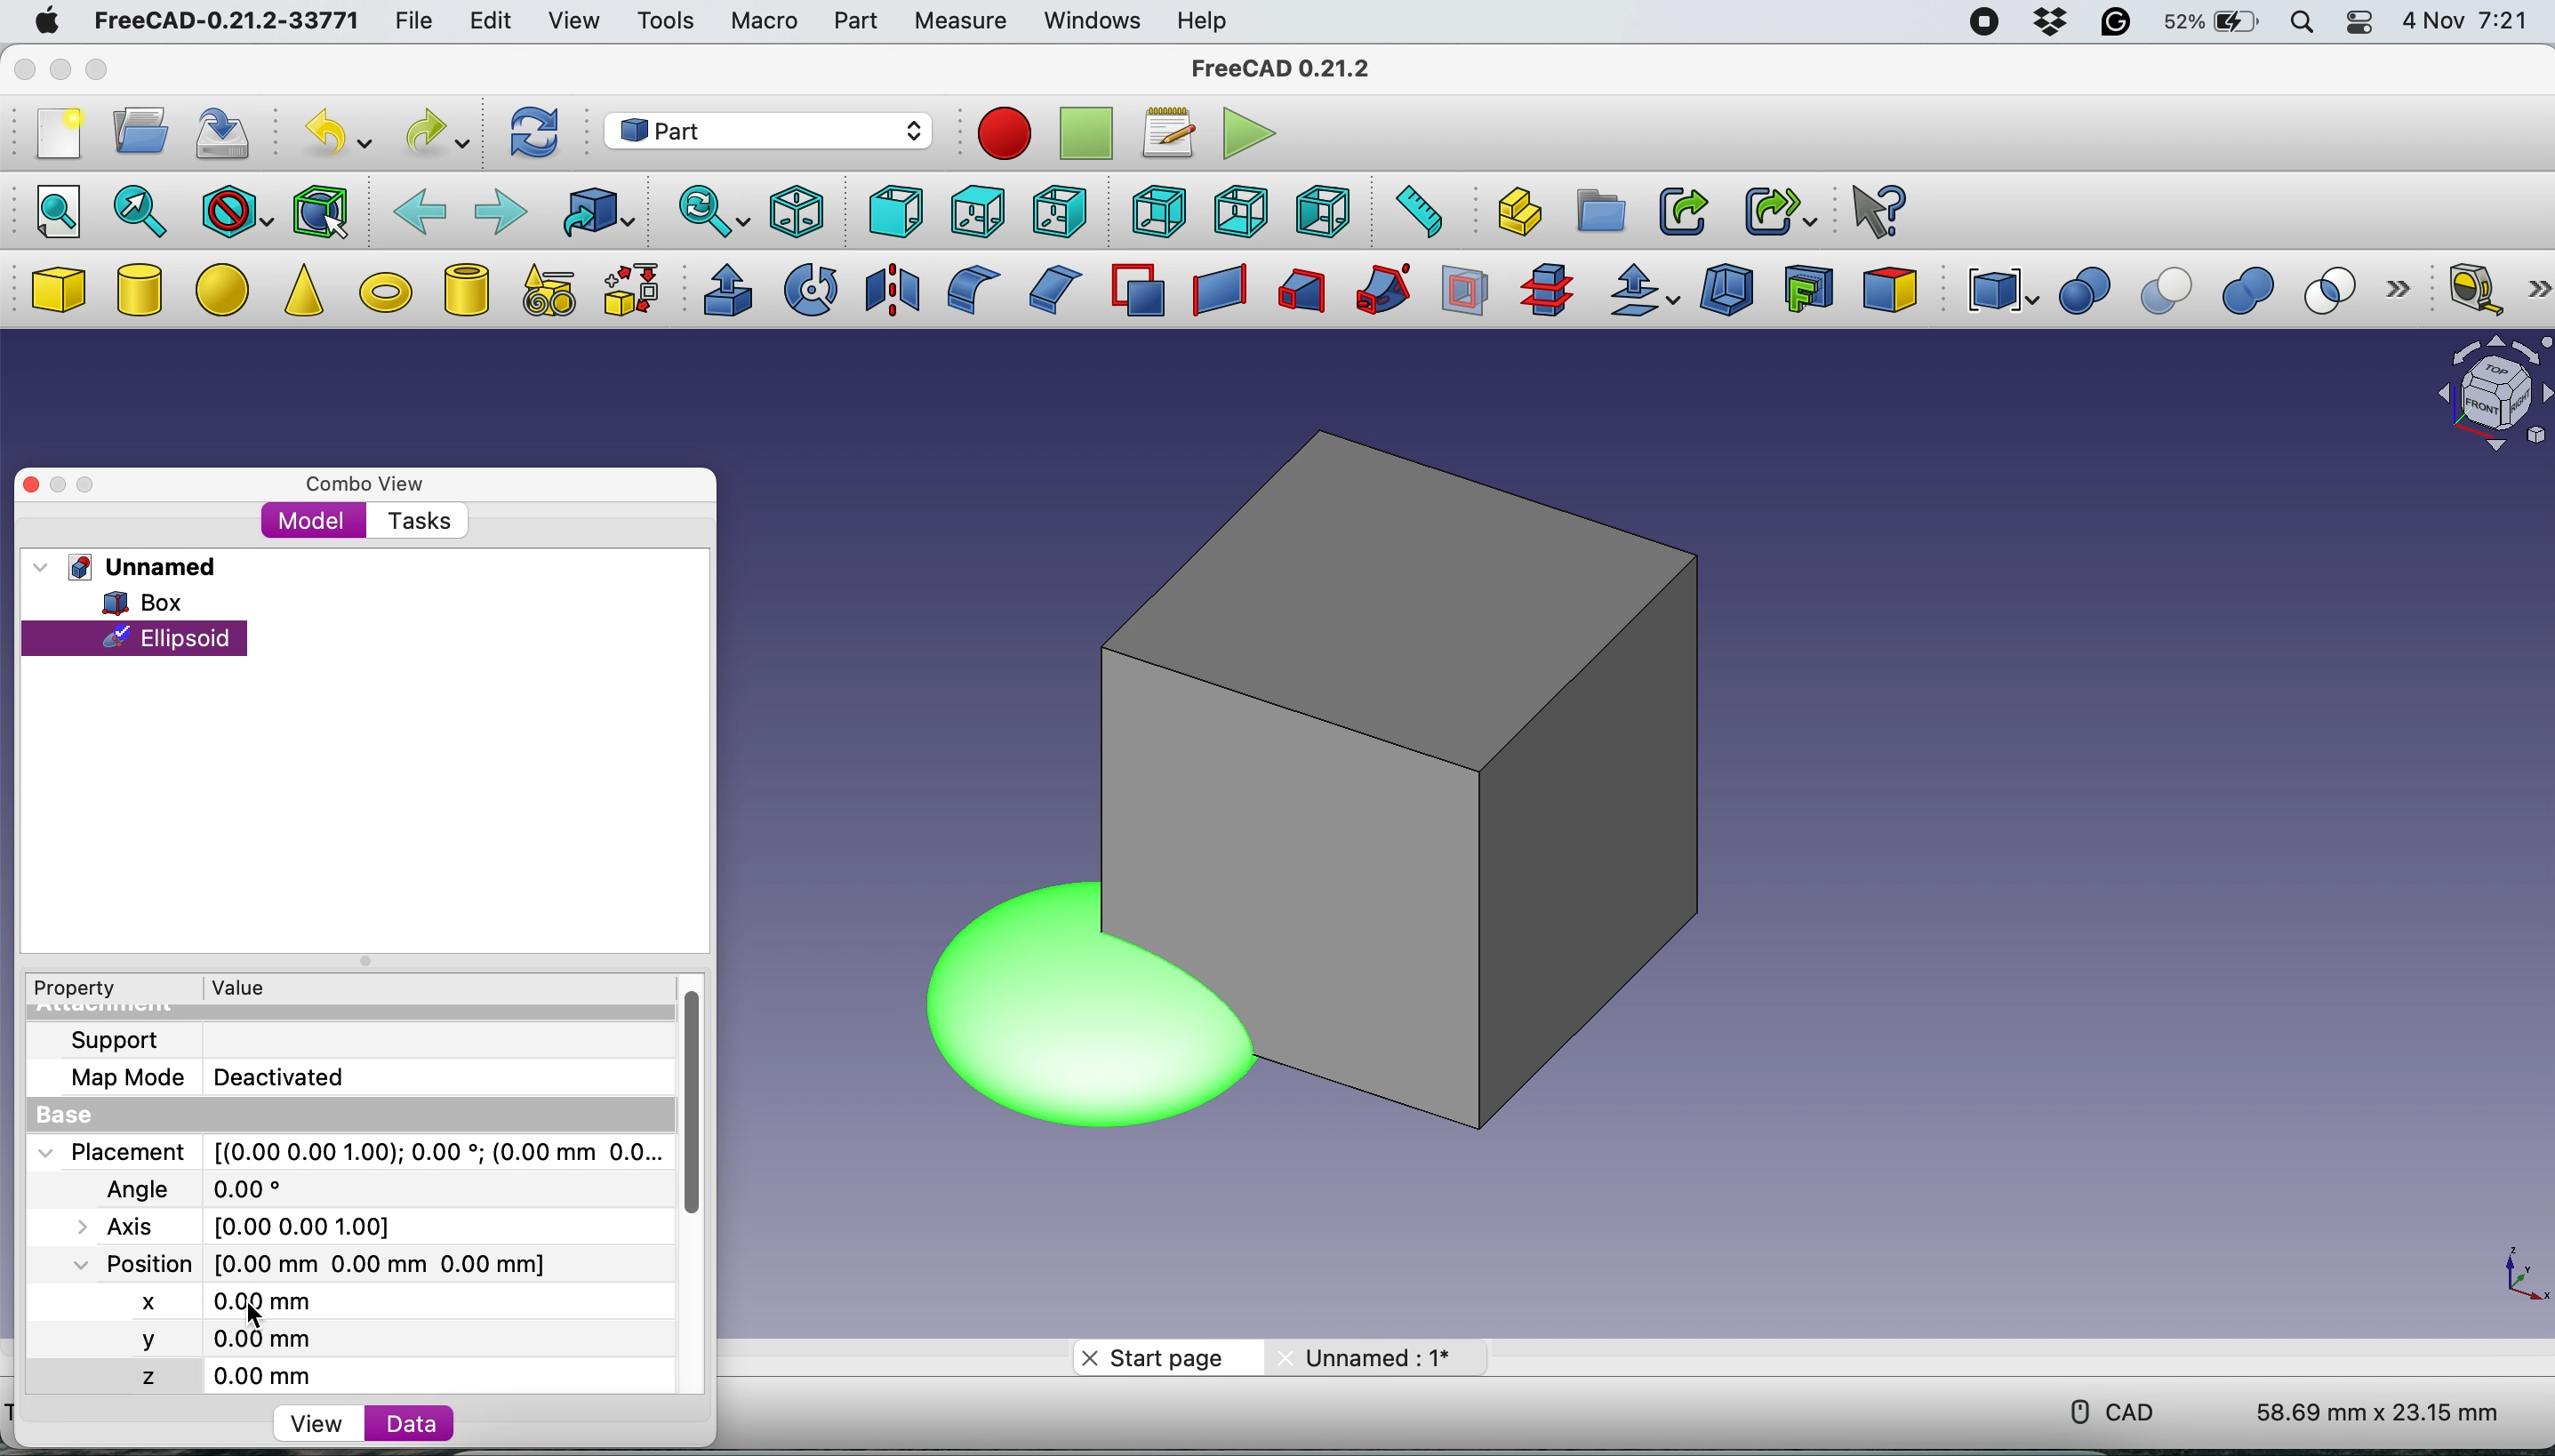 The width and height of the screenshot is (2555, 1456). What do you see at coordinates (798, 211) in the screenshot?
I see `isometric view` at bounding box center [798, 211].